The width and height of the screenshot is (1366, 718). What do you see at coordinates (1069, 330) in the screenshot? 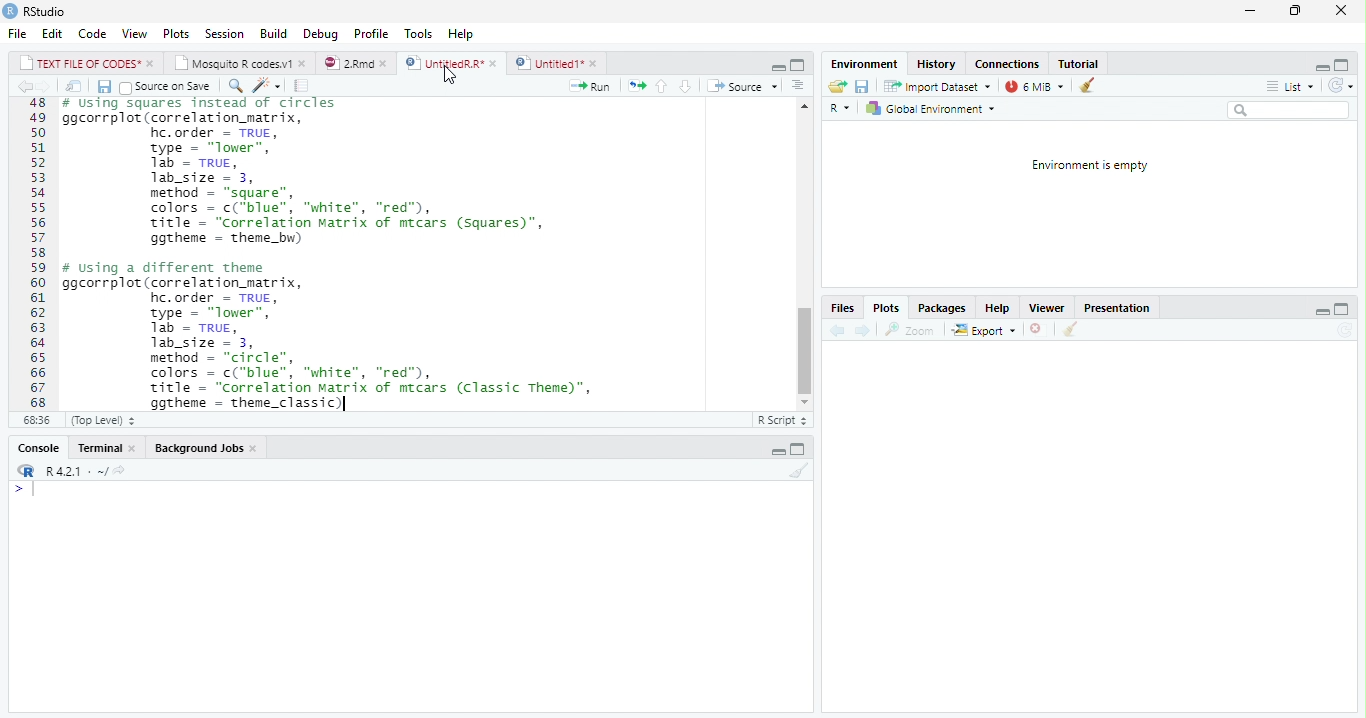
I see `clear all plots` at bounding box center [1069, 330].